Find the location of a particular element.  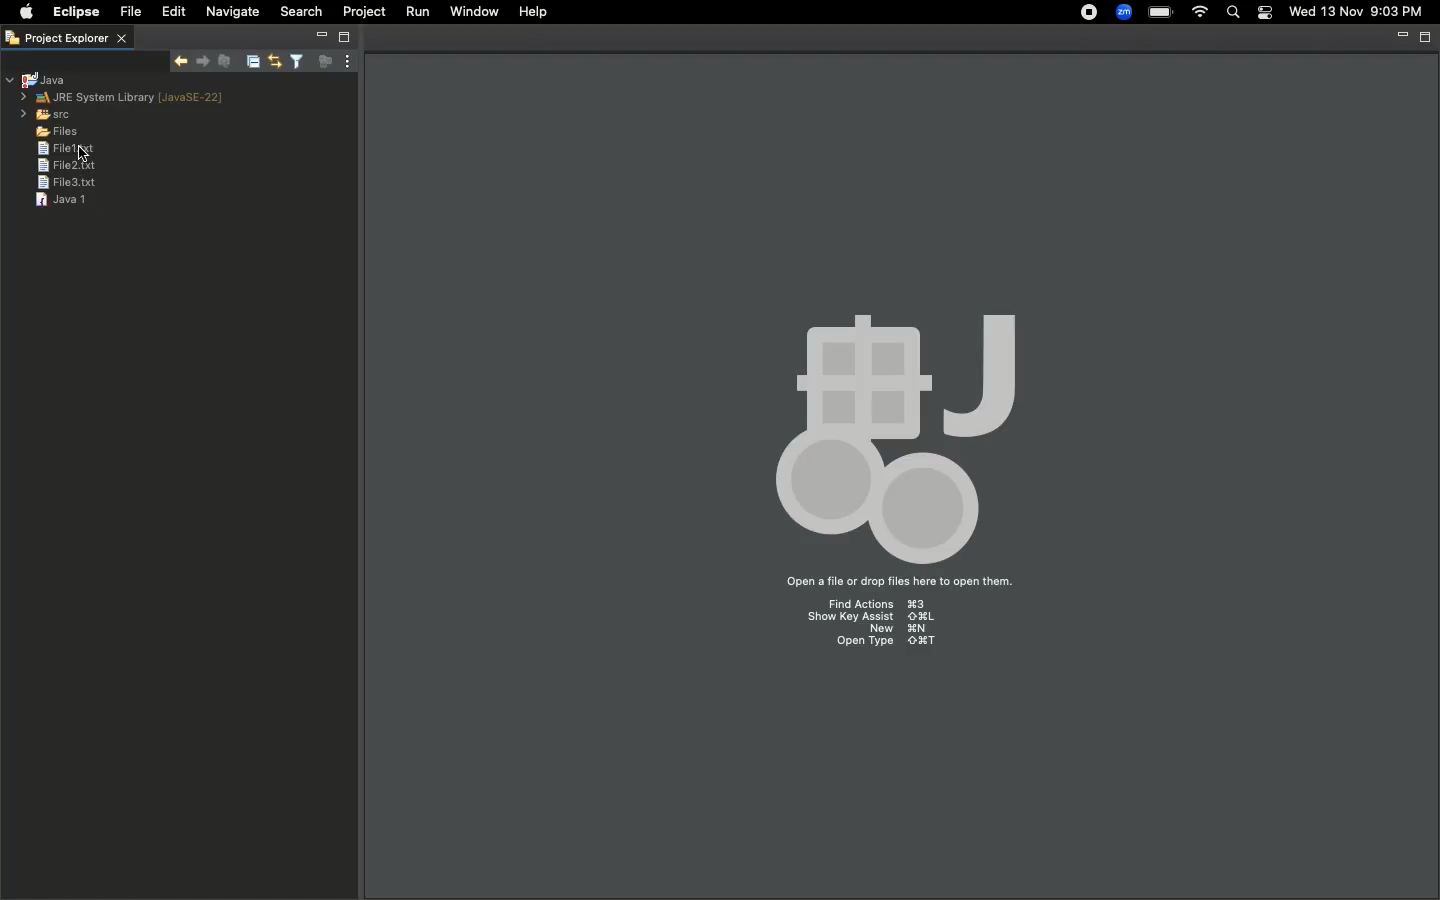

Help is located at coordinates (534, 12).